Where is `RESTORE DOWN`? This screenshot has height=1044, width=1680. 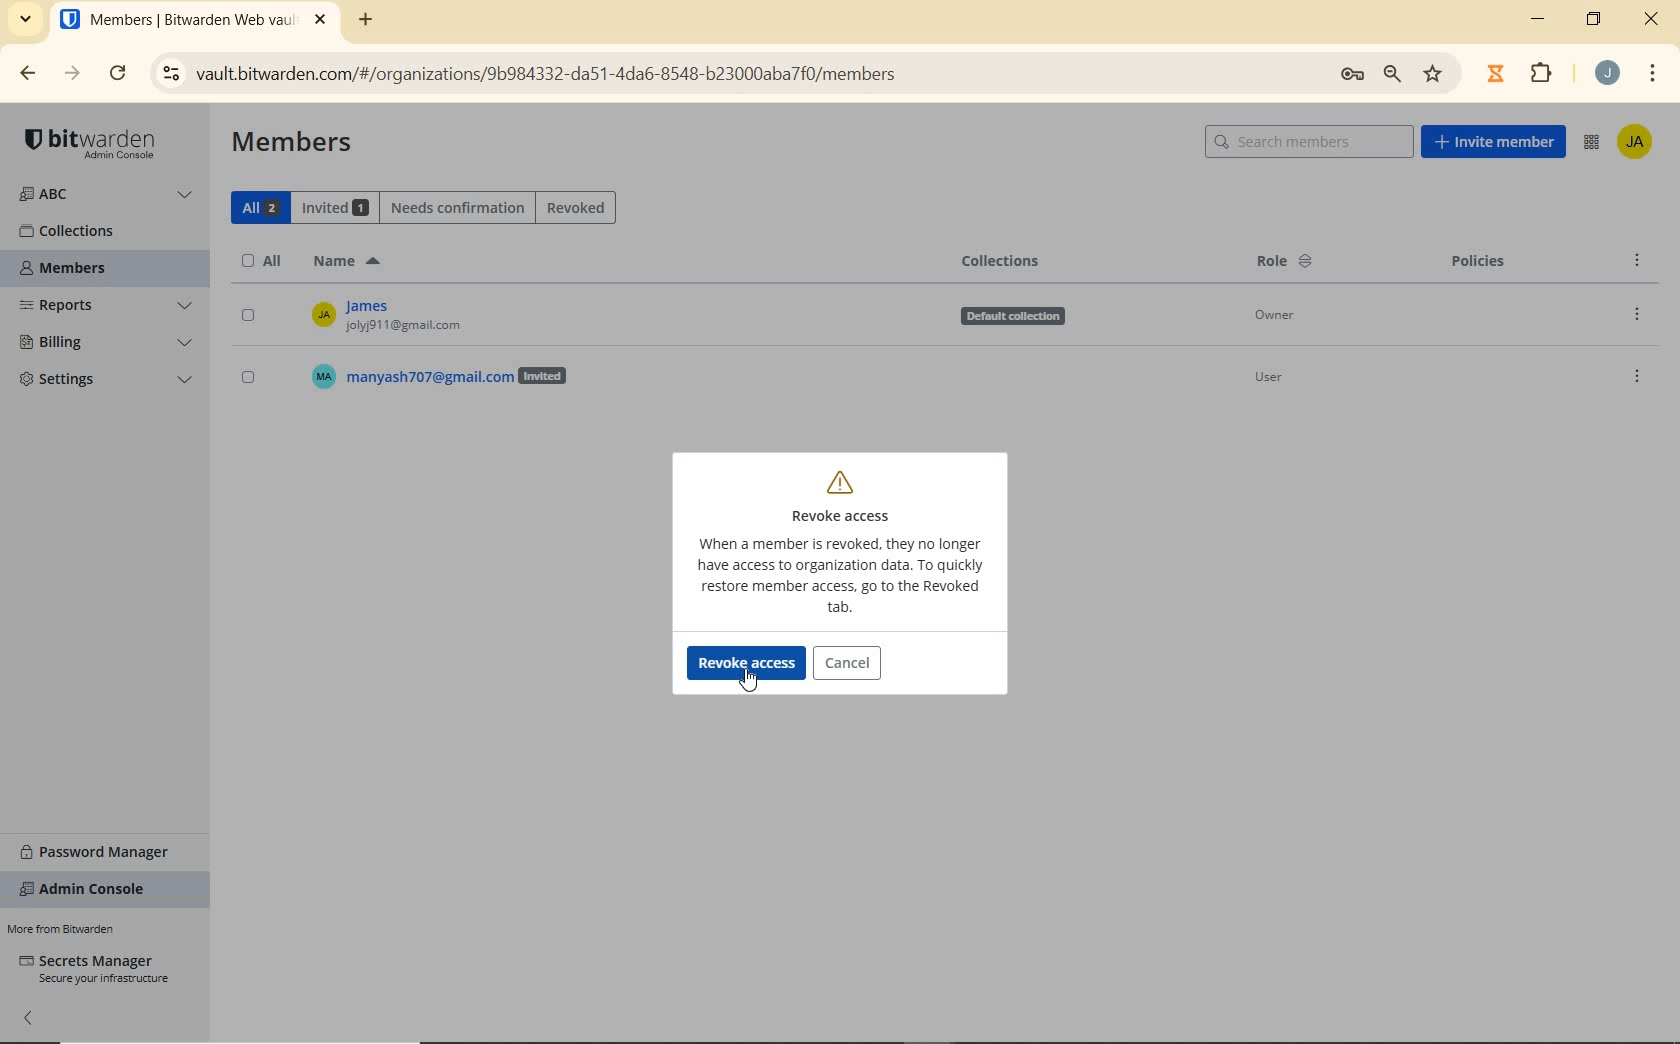
RESTORE DOWN is located at coordinates (1596, 23).